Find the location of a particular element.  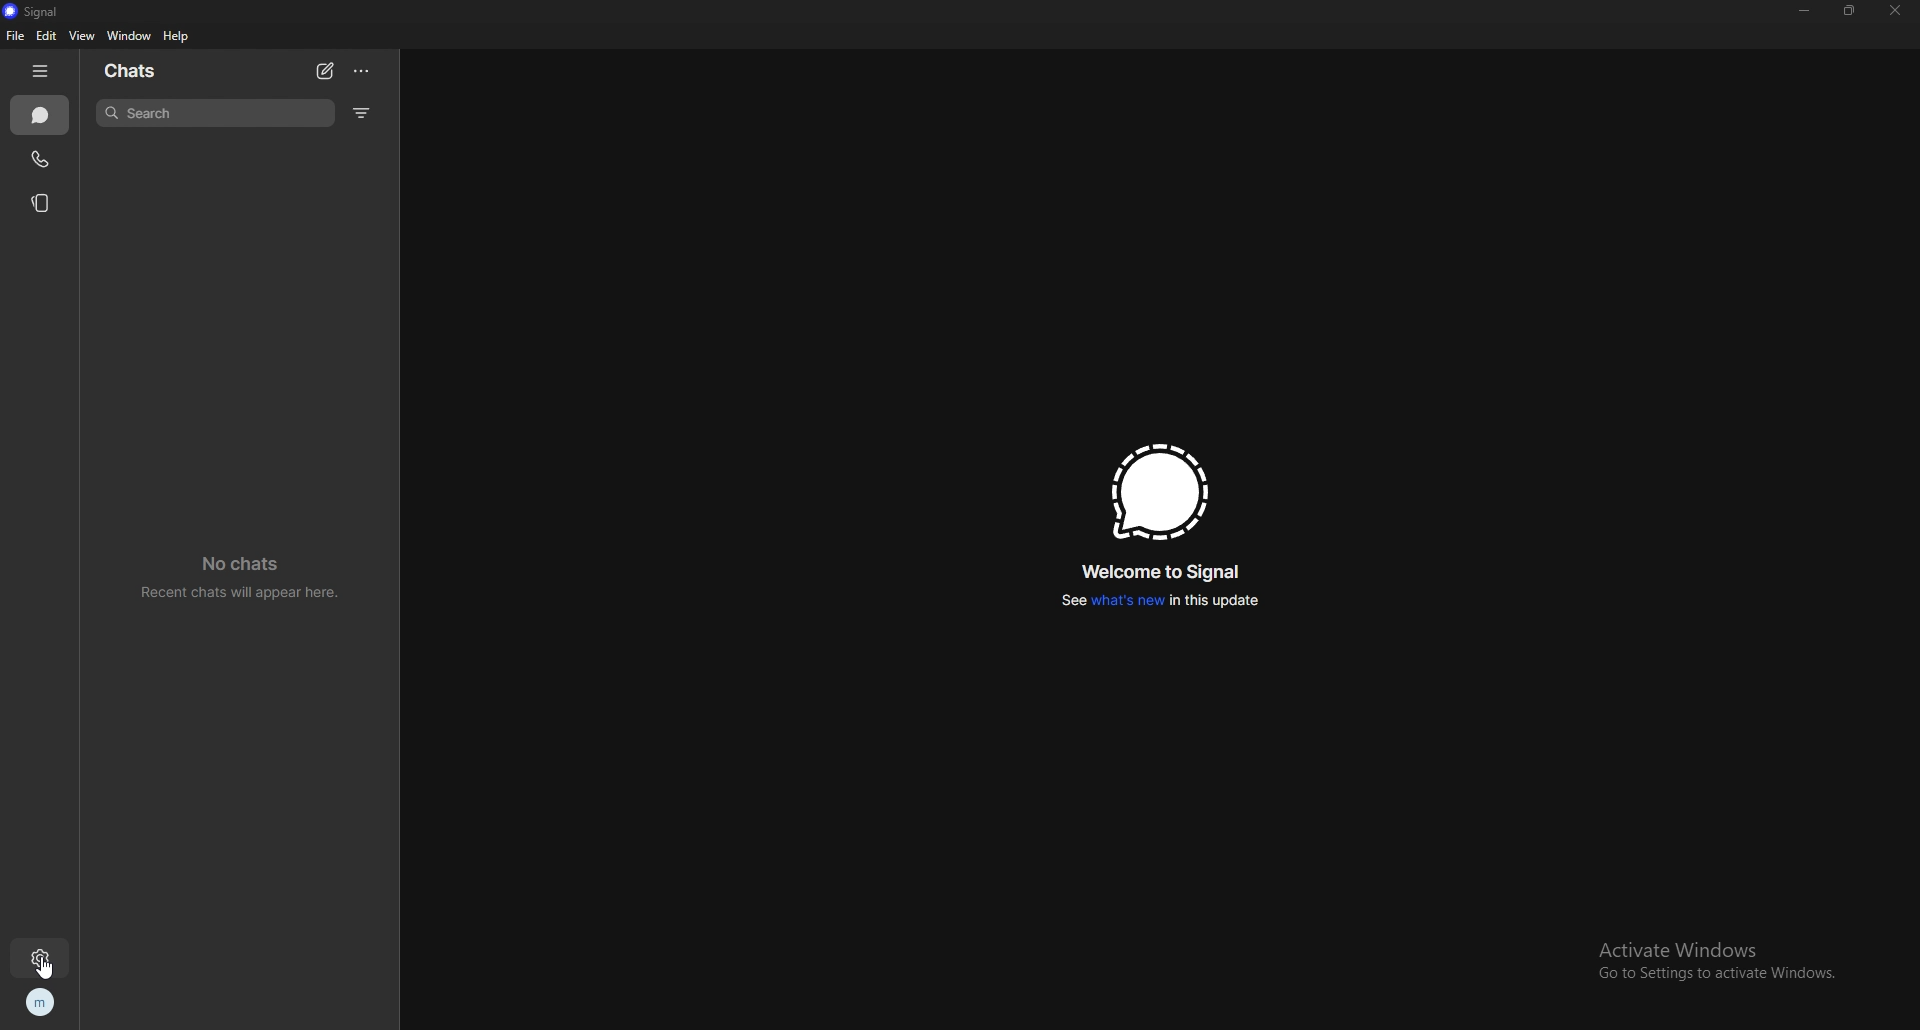

profile is located at coordinates (40, 1002).